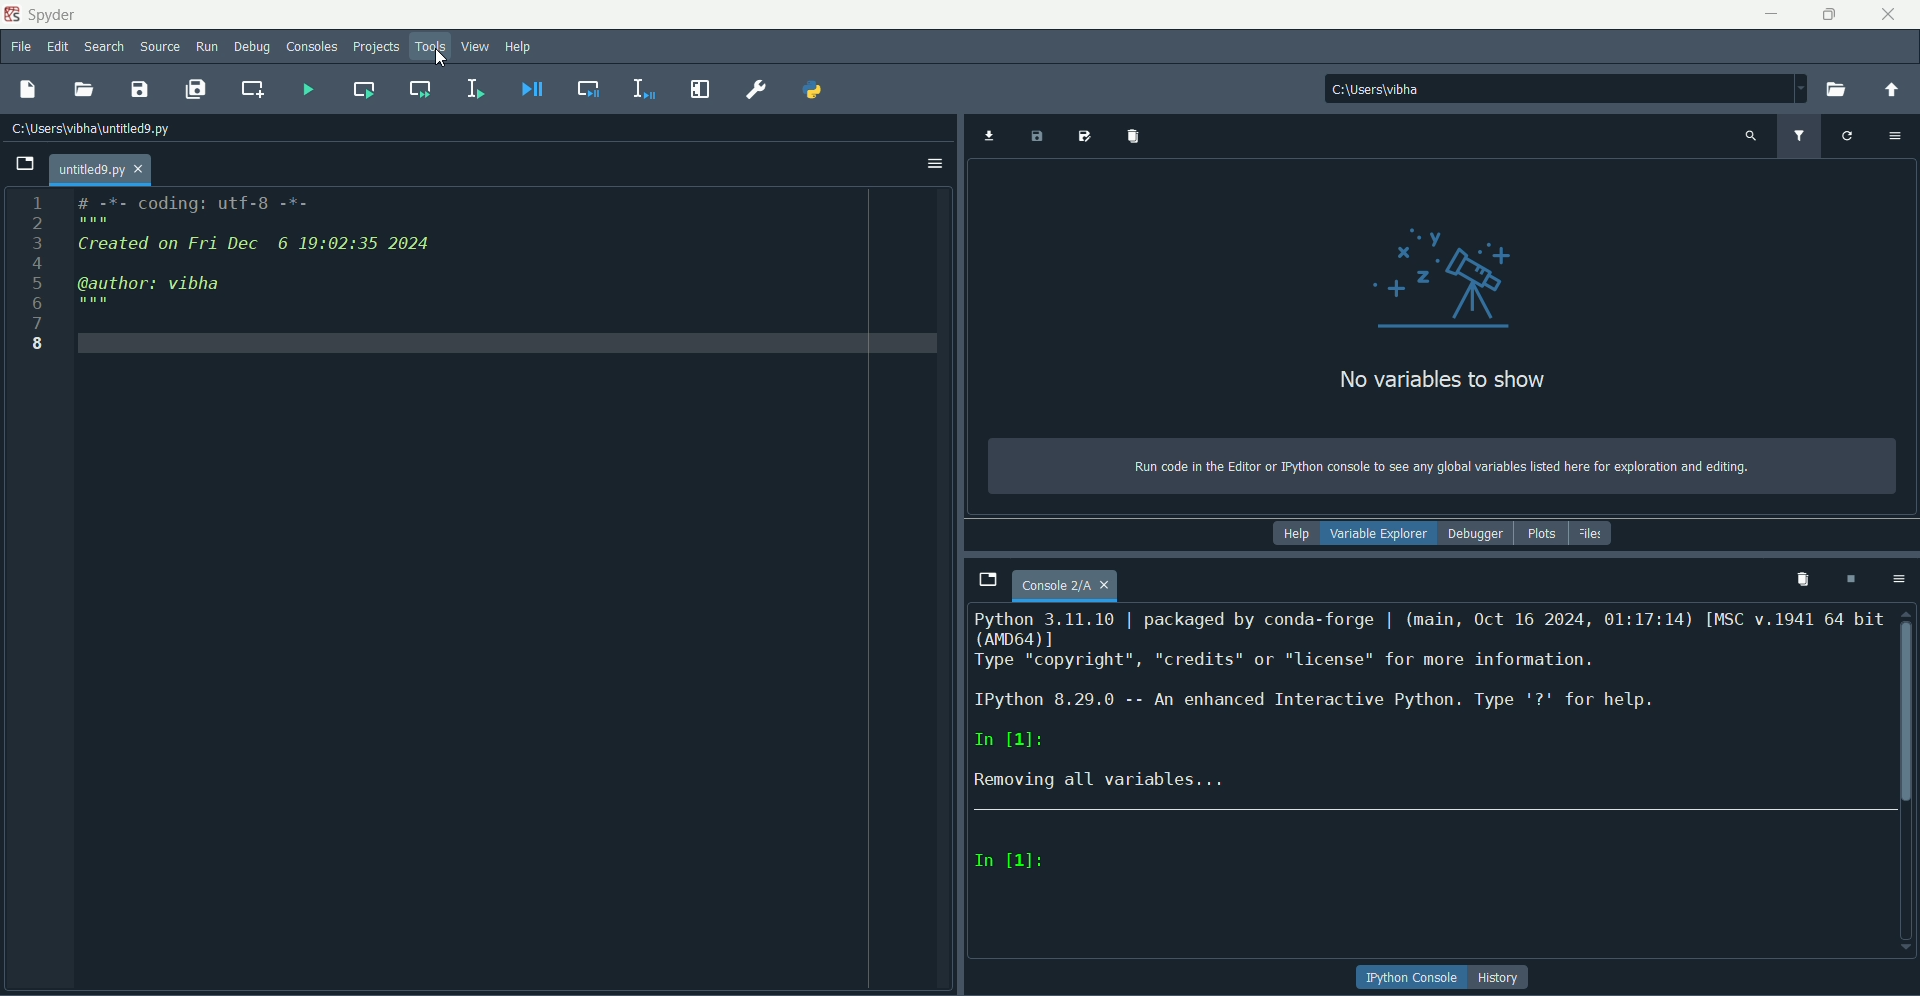 Image resolution: width=1920 pixels, height=996 pixels. I want to click on run current cell, so click(362, 89).